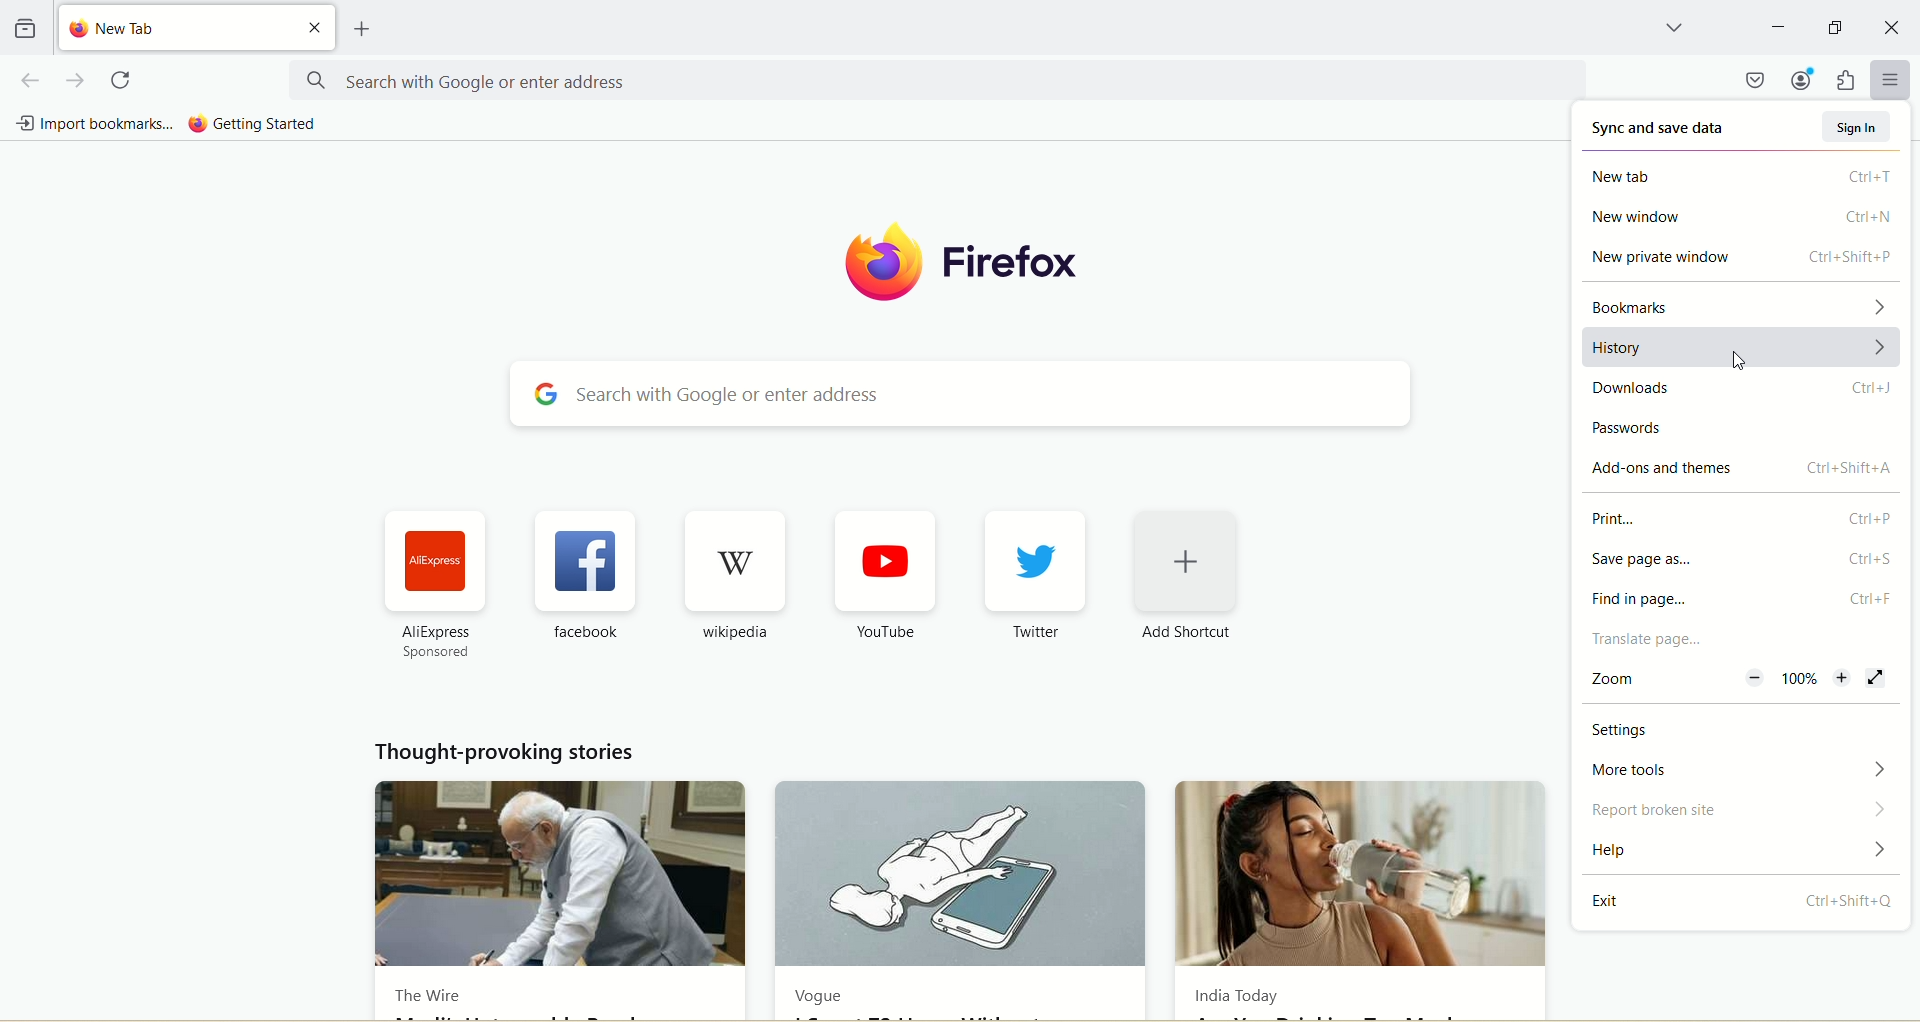 This screenshot has height=1022, width=1920. What do you see at coordinates (935, 80) in the screenshot?
I see `search with google or enter address` at bounding box center [935, 80].